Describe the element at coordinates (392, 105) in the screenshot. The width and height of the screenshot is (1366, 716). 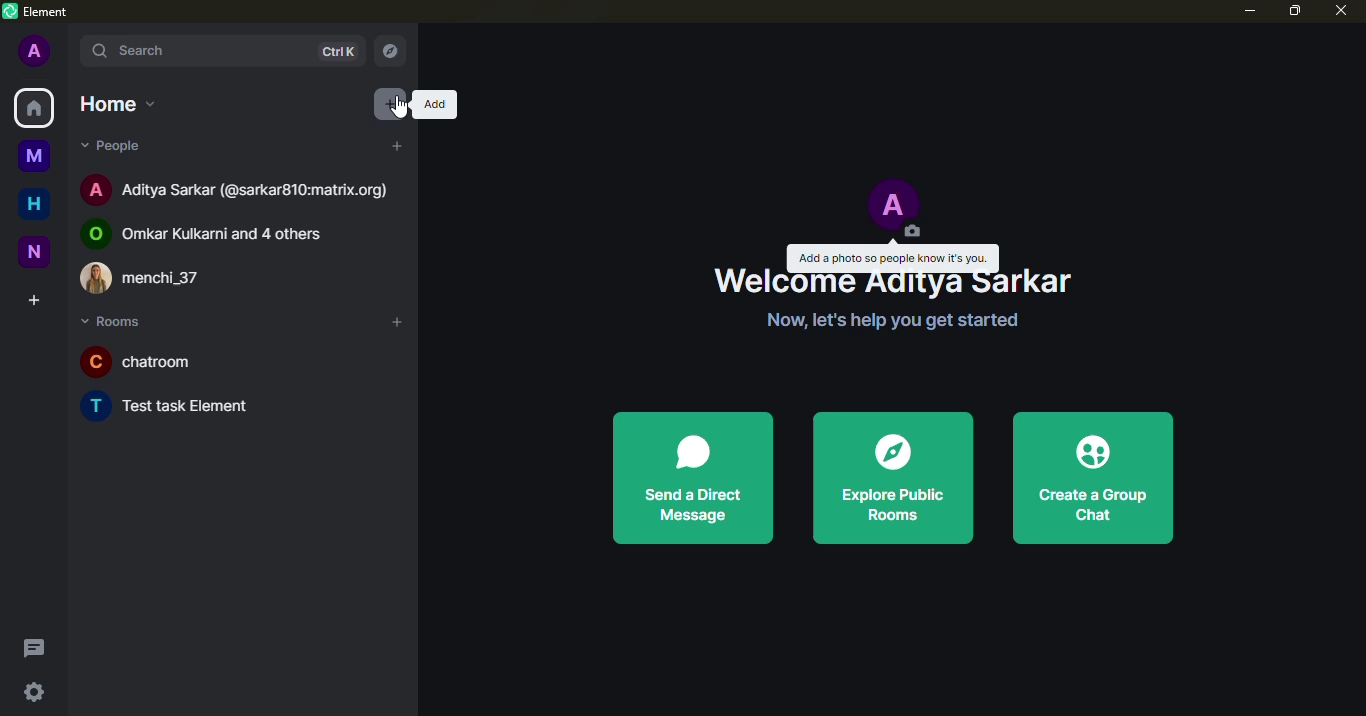
I see `add` at that location.